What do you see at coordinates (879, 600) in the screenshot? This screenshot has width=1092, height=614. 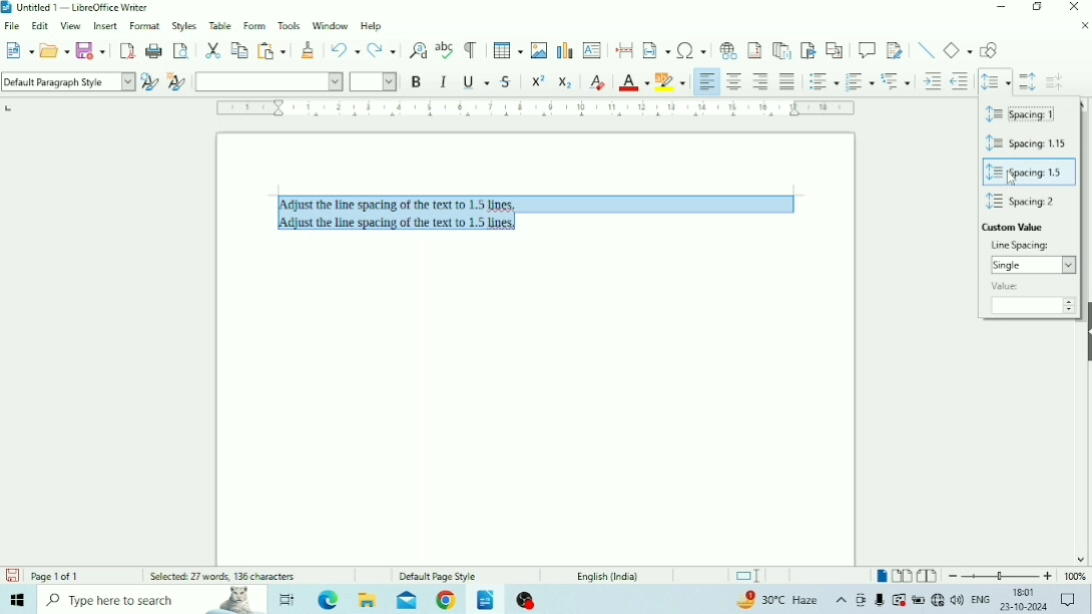 I see `Mic` at bounding box center [879, 600].